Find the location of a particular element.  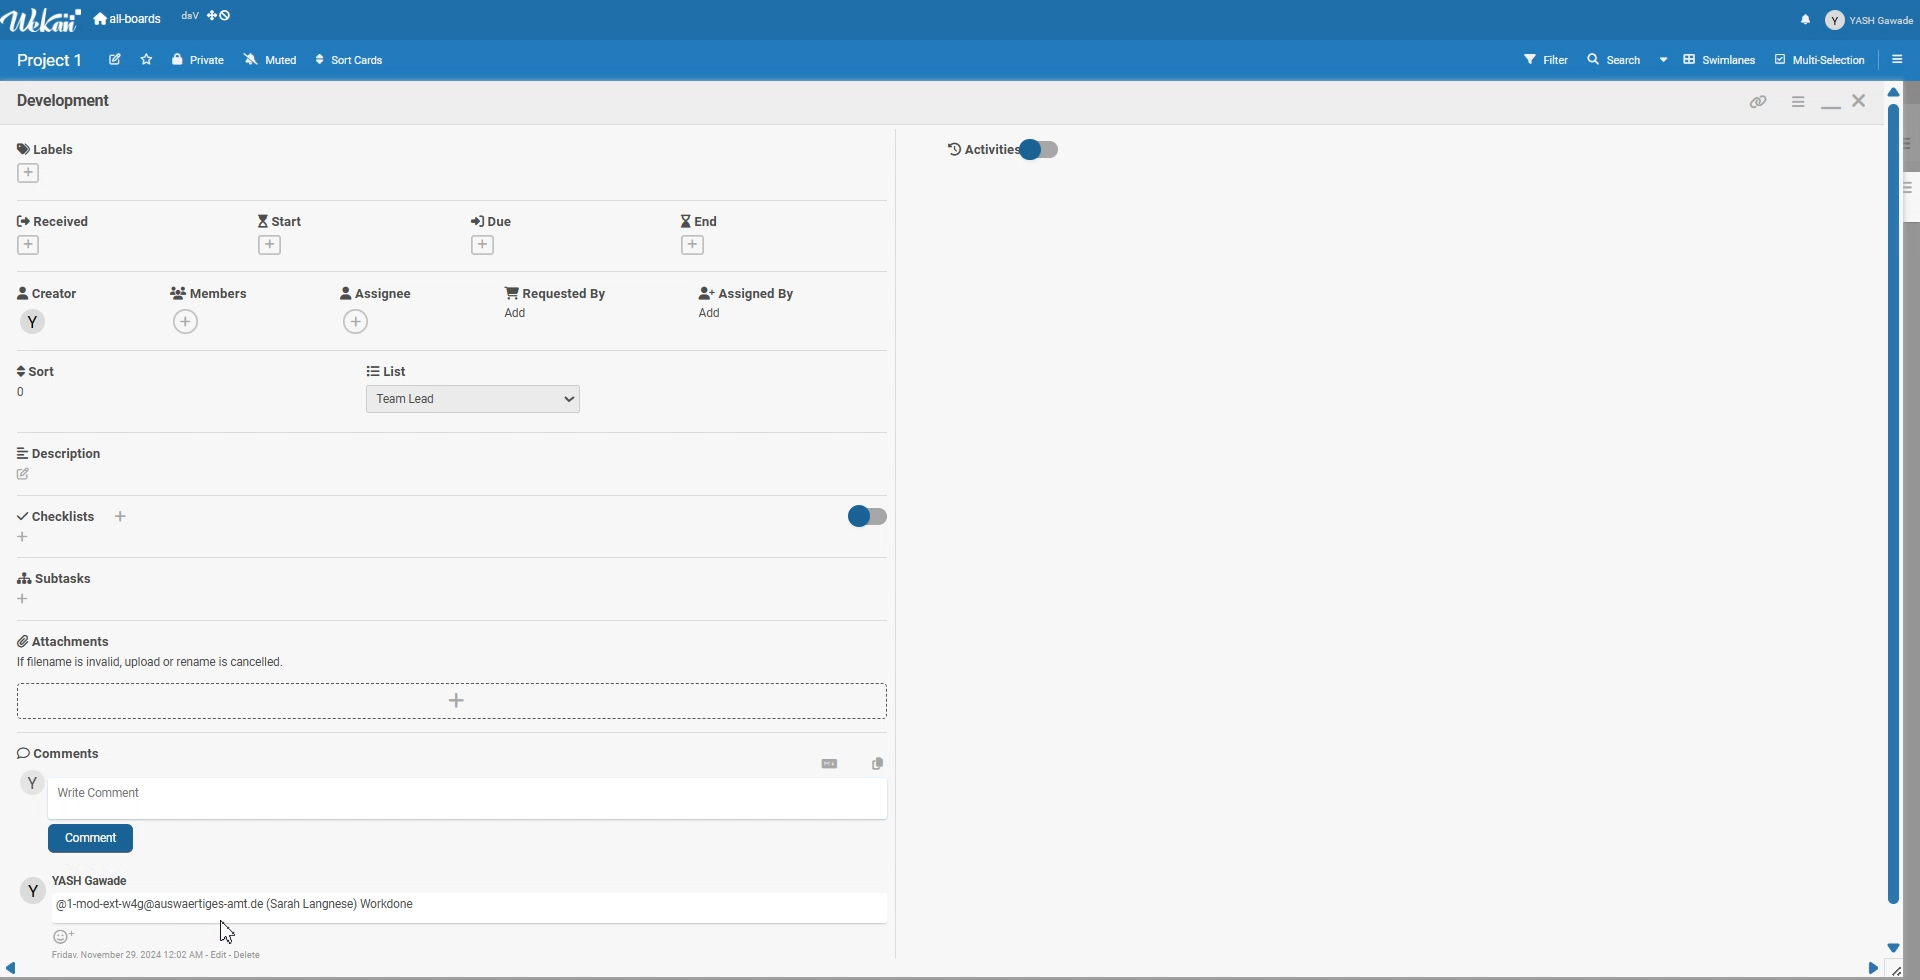

Convert to markdown is located at coordinates (829, 762).